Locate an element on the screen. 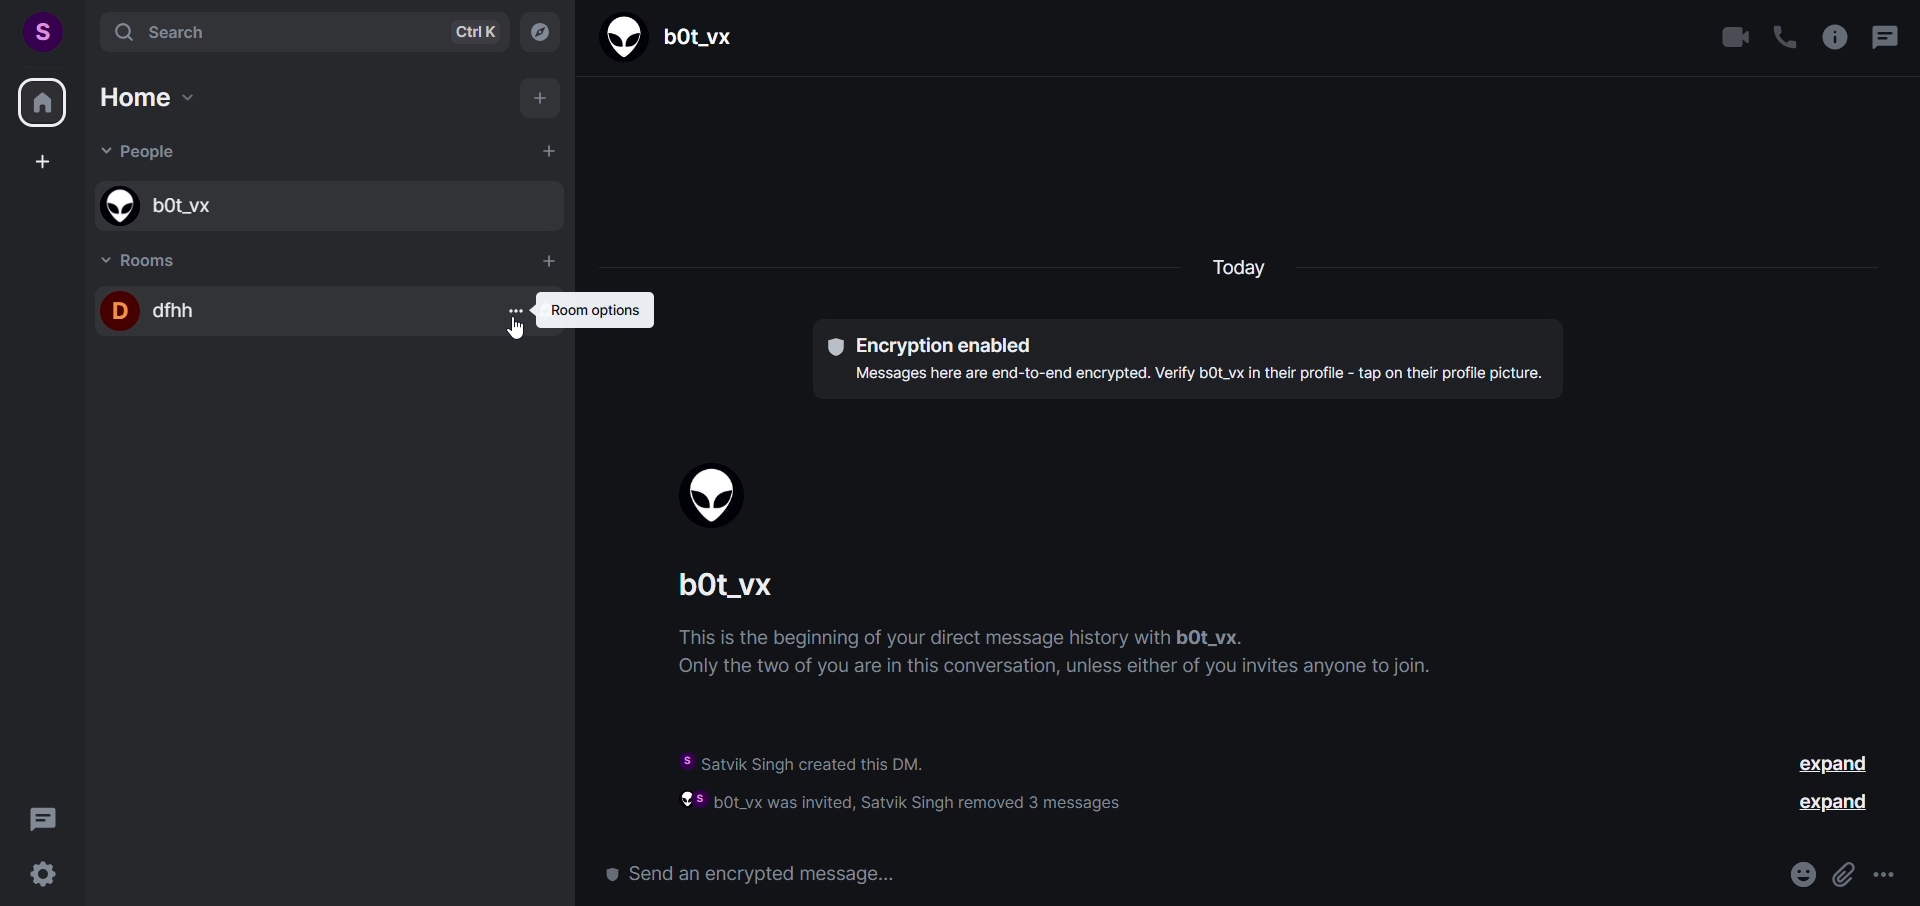  add people is located at coordinates (546, 151).